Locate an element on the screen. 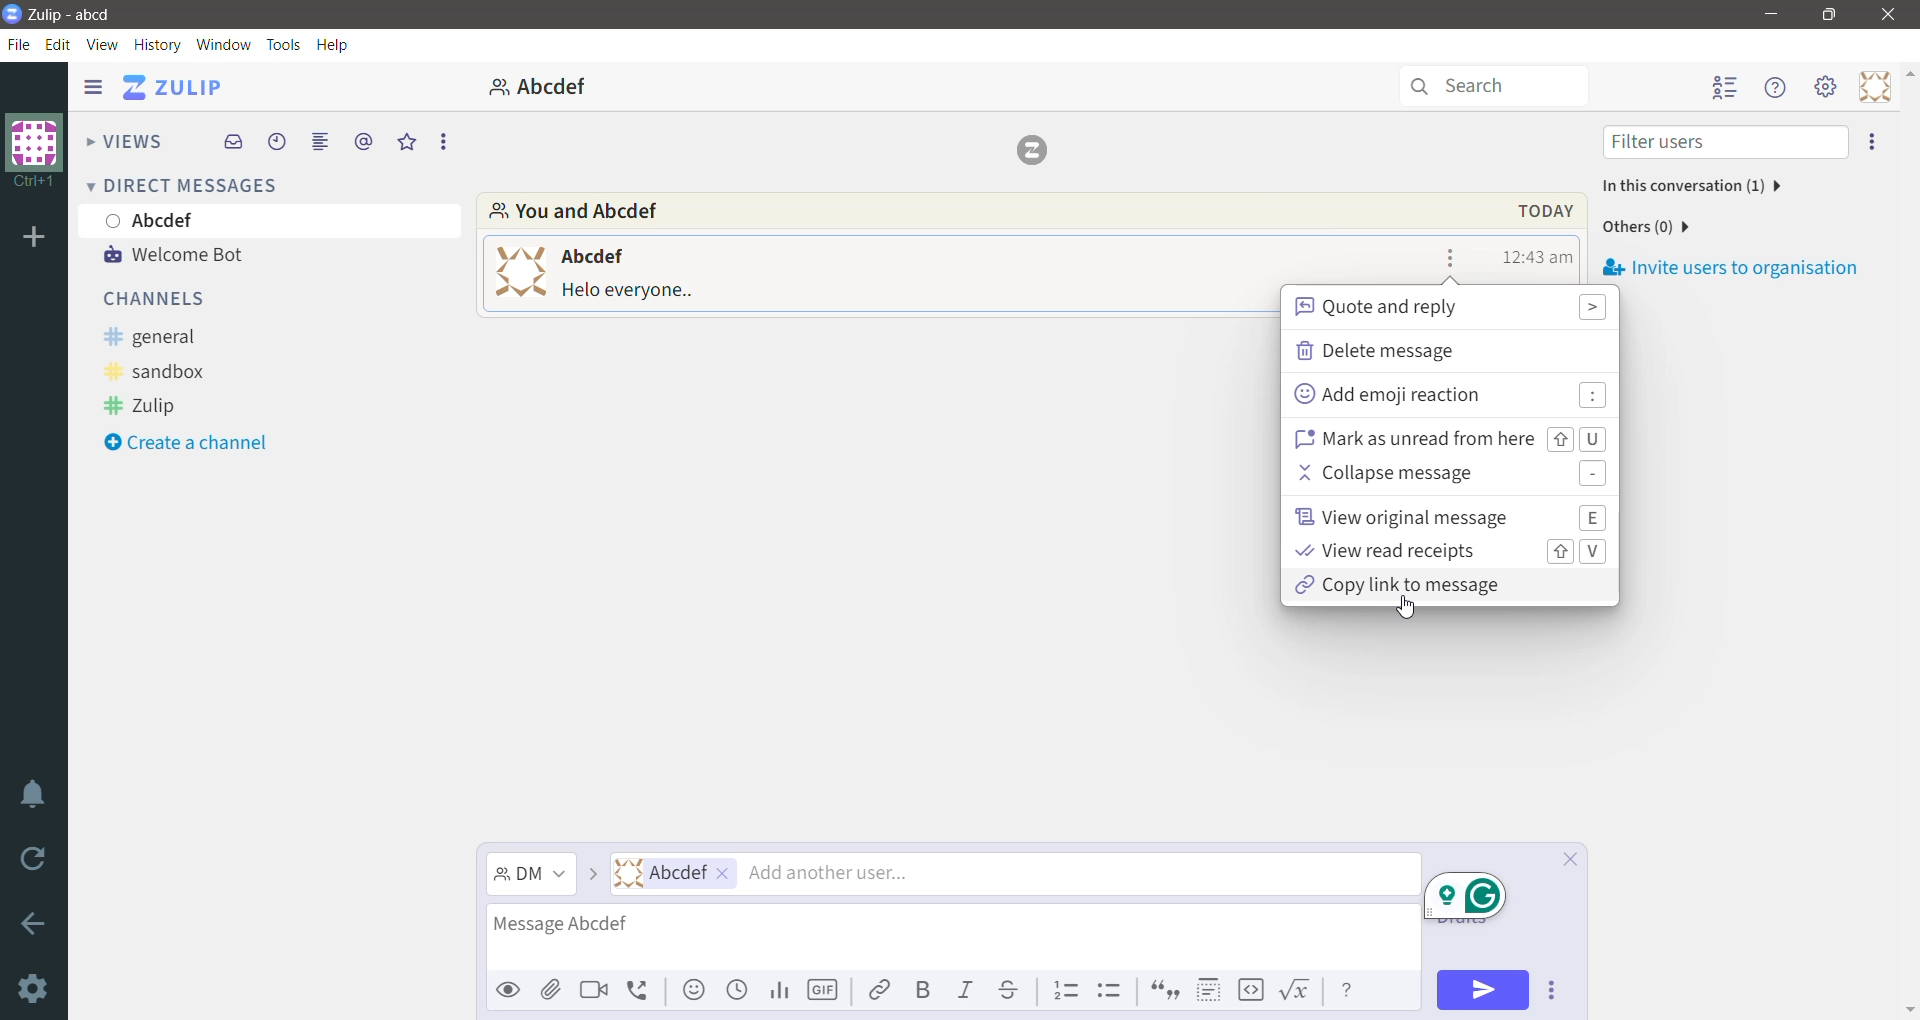 This screenshot has width=1920, height=1020. message is located at coordinates (630, 292).